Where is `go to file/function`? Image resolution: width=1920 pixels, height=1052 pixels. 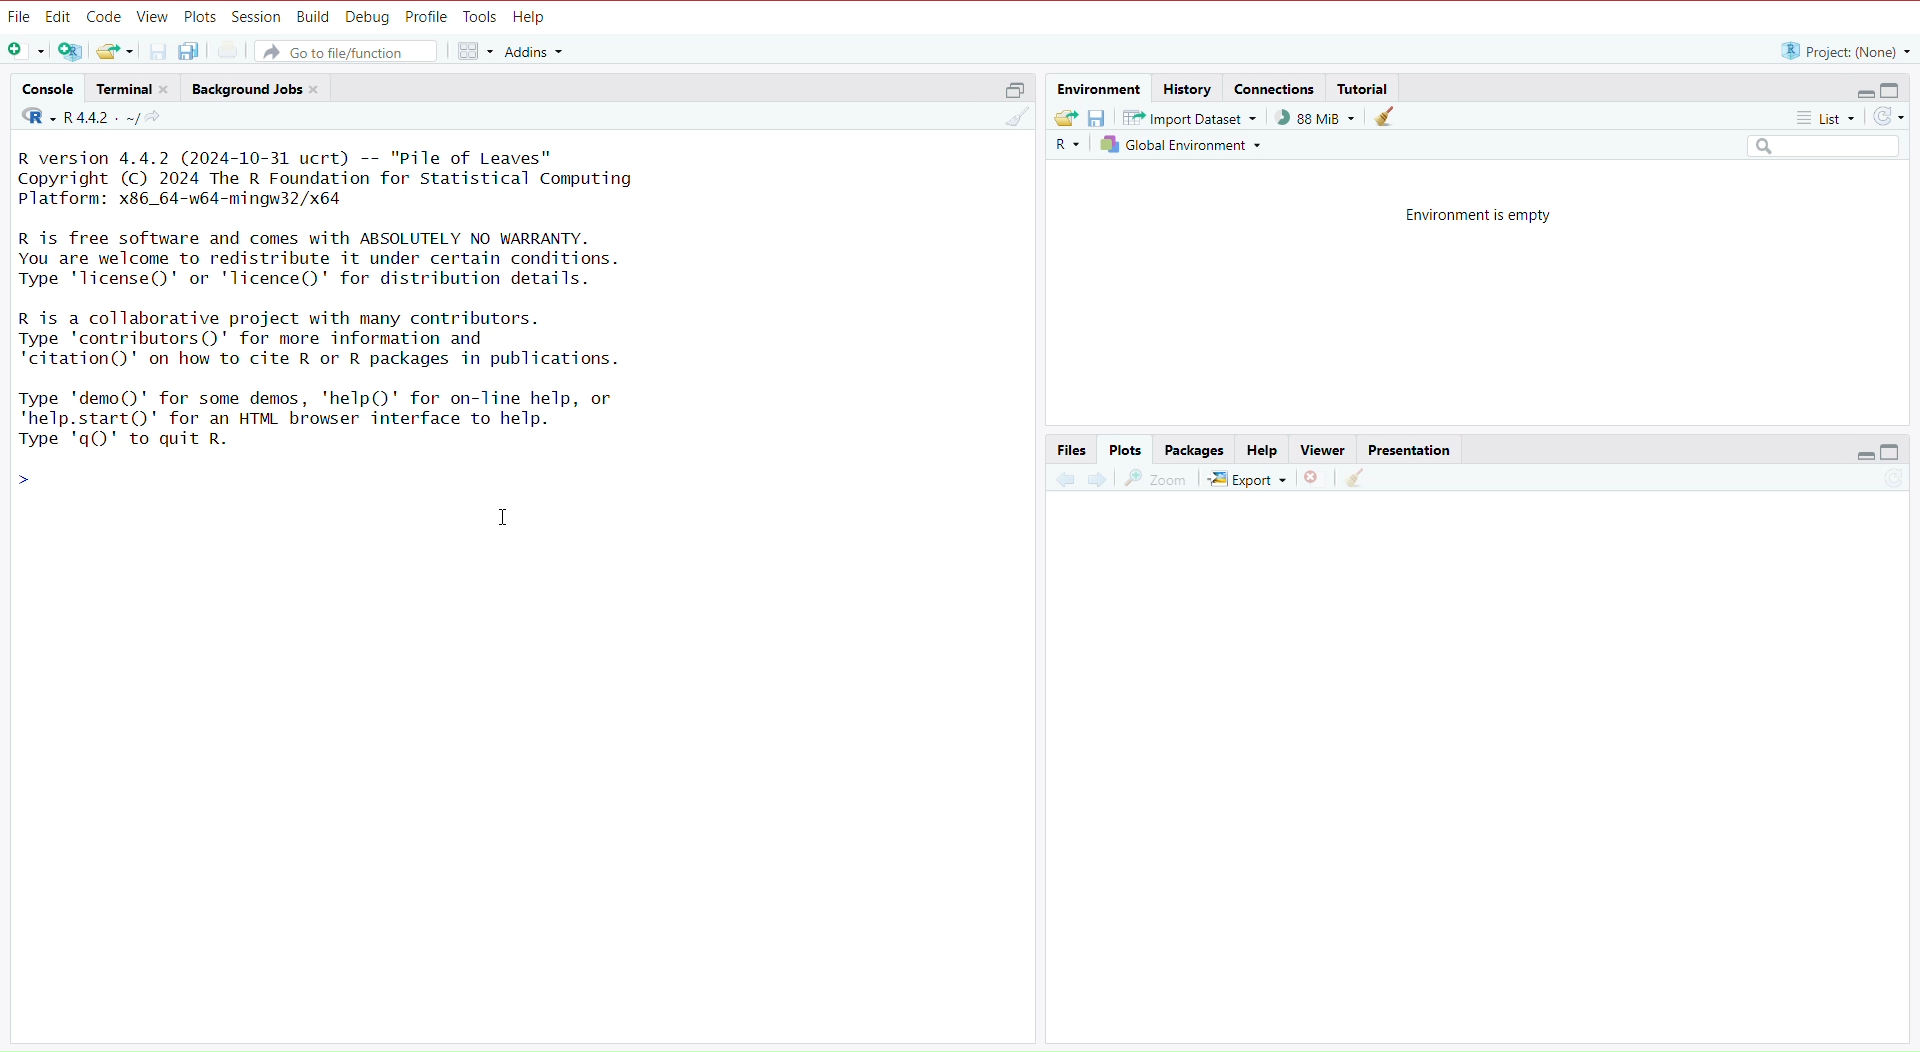
go to file/function is located at coordinates (351, 51).